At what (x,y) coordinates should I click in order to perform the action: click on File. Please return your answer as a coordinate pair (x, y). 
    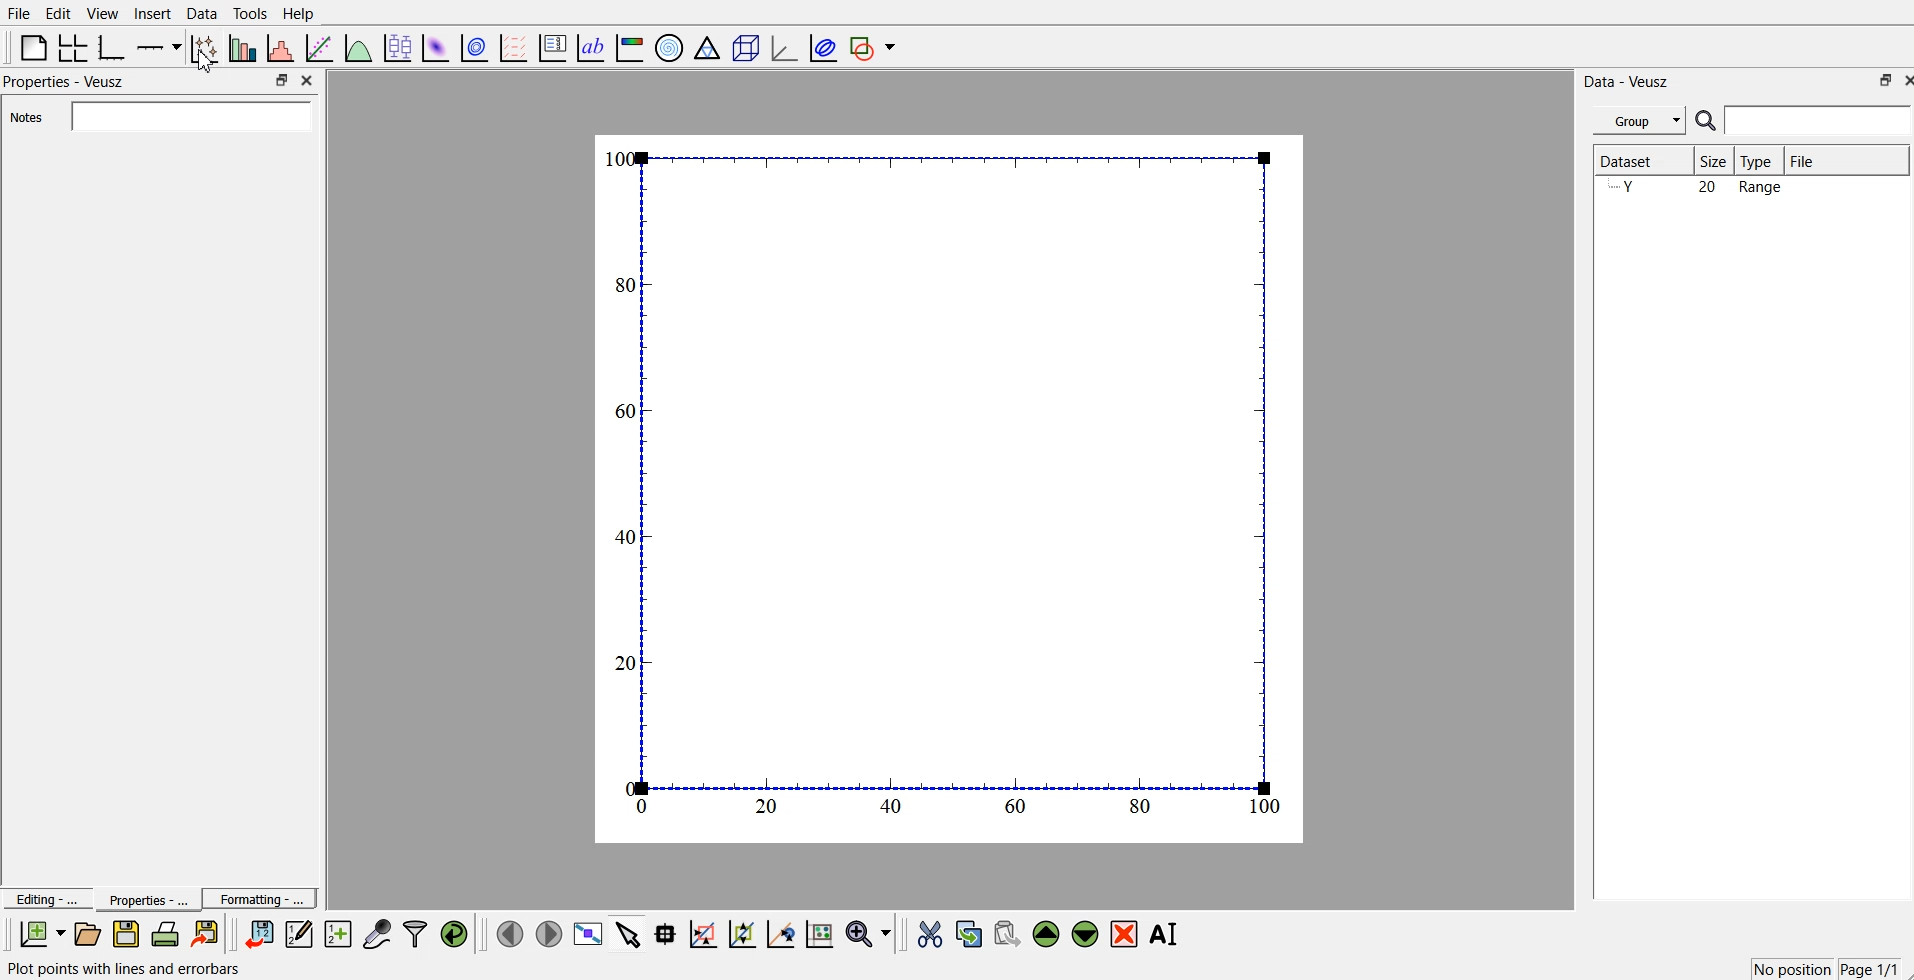
    Looking at the image, I should click on (19, 14).